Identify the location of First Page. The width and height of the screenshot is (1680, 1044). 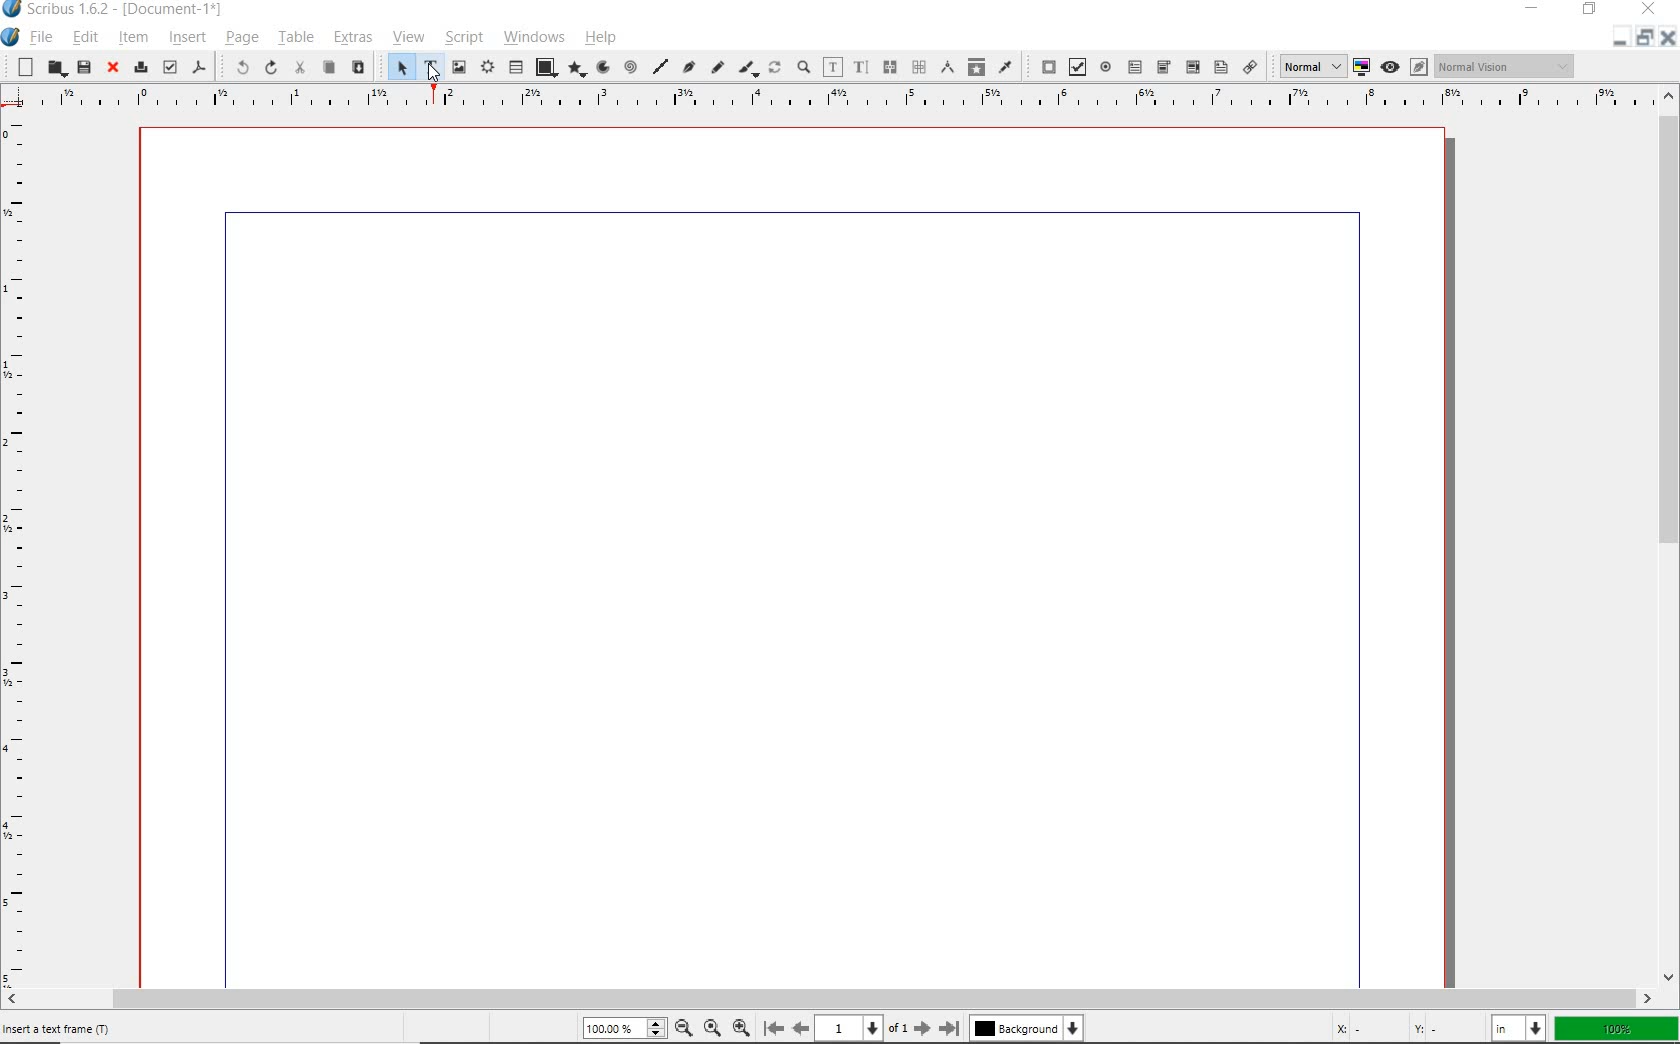
(774, 1029).